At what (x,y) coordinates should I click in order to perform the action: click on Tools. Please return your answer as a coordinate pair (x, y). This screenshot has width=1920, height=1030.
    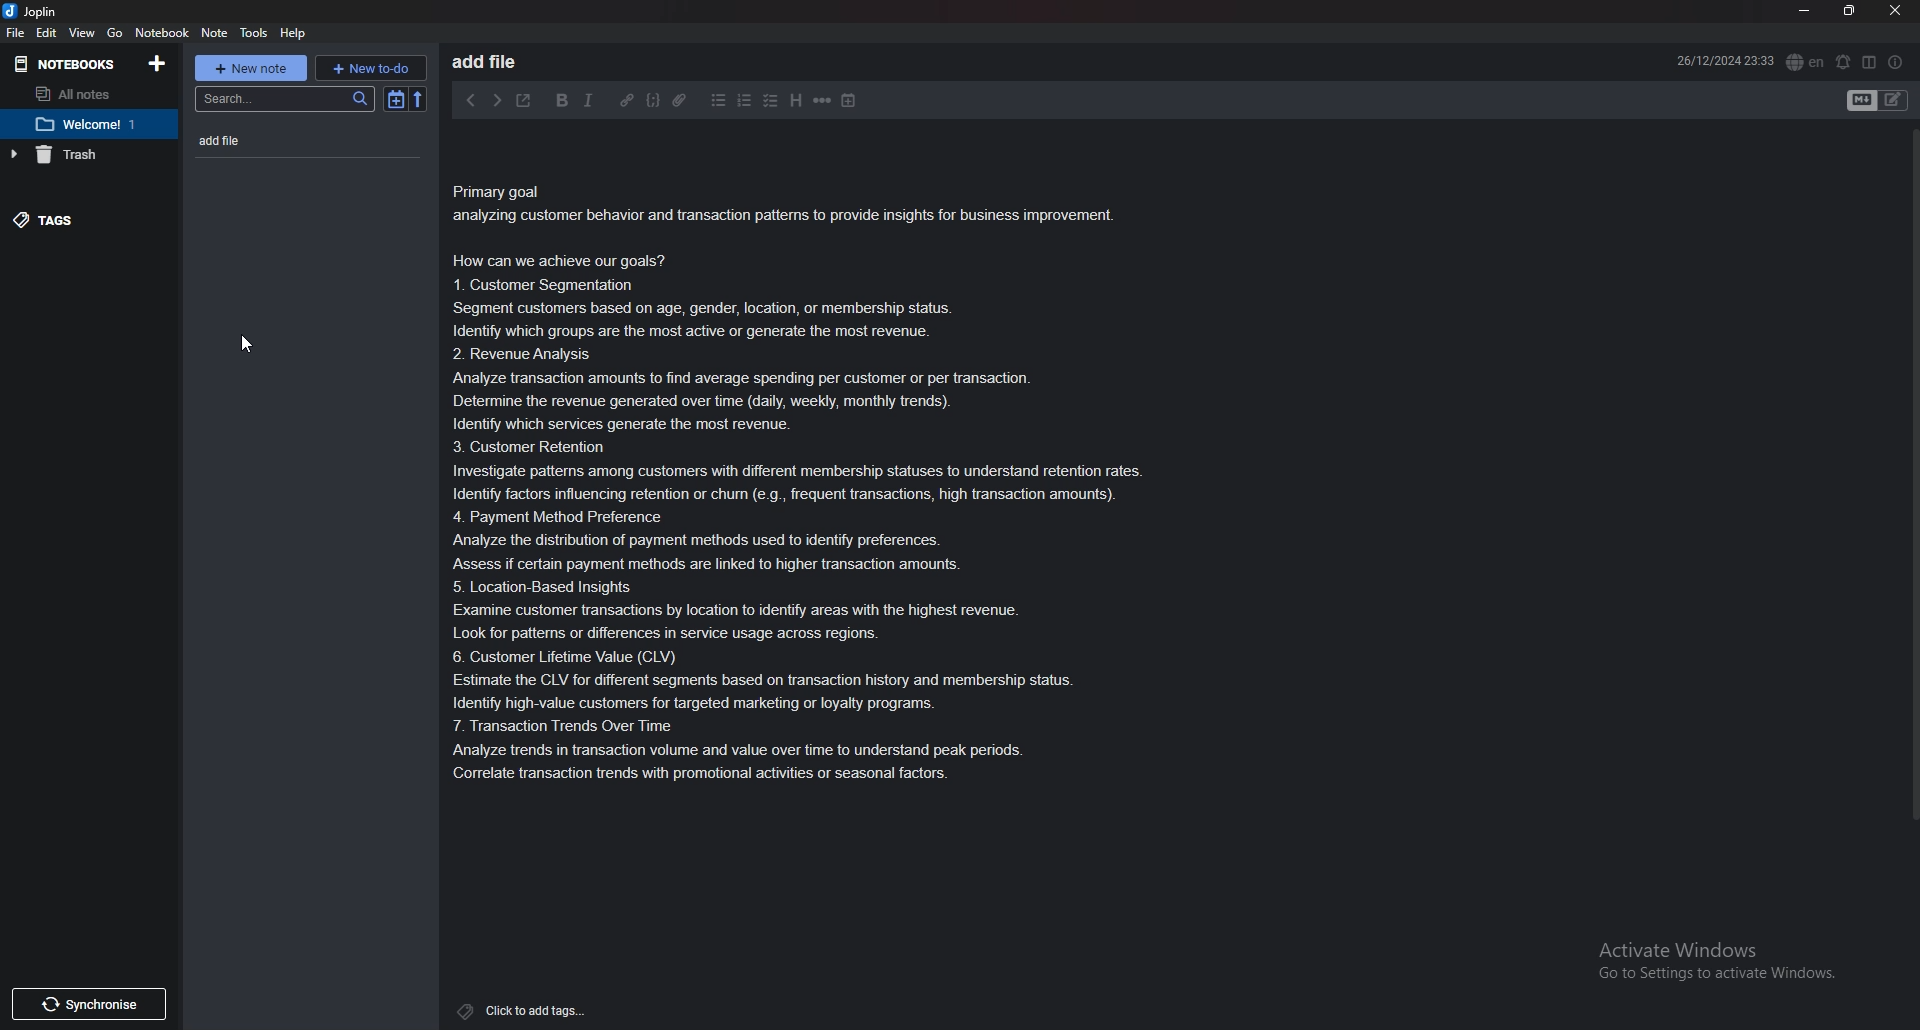
    Looking at the image, I should click on (255, 32).